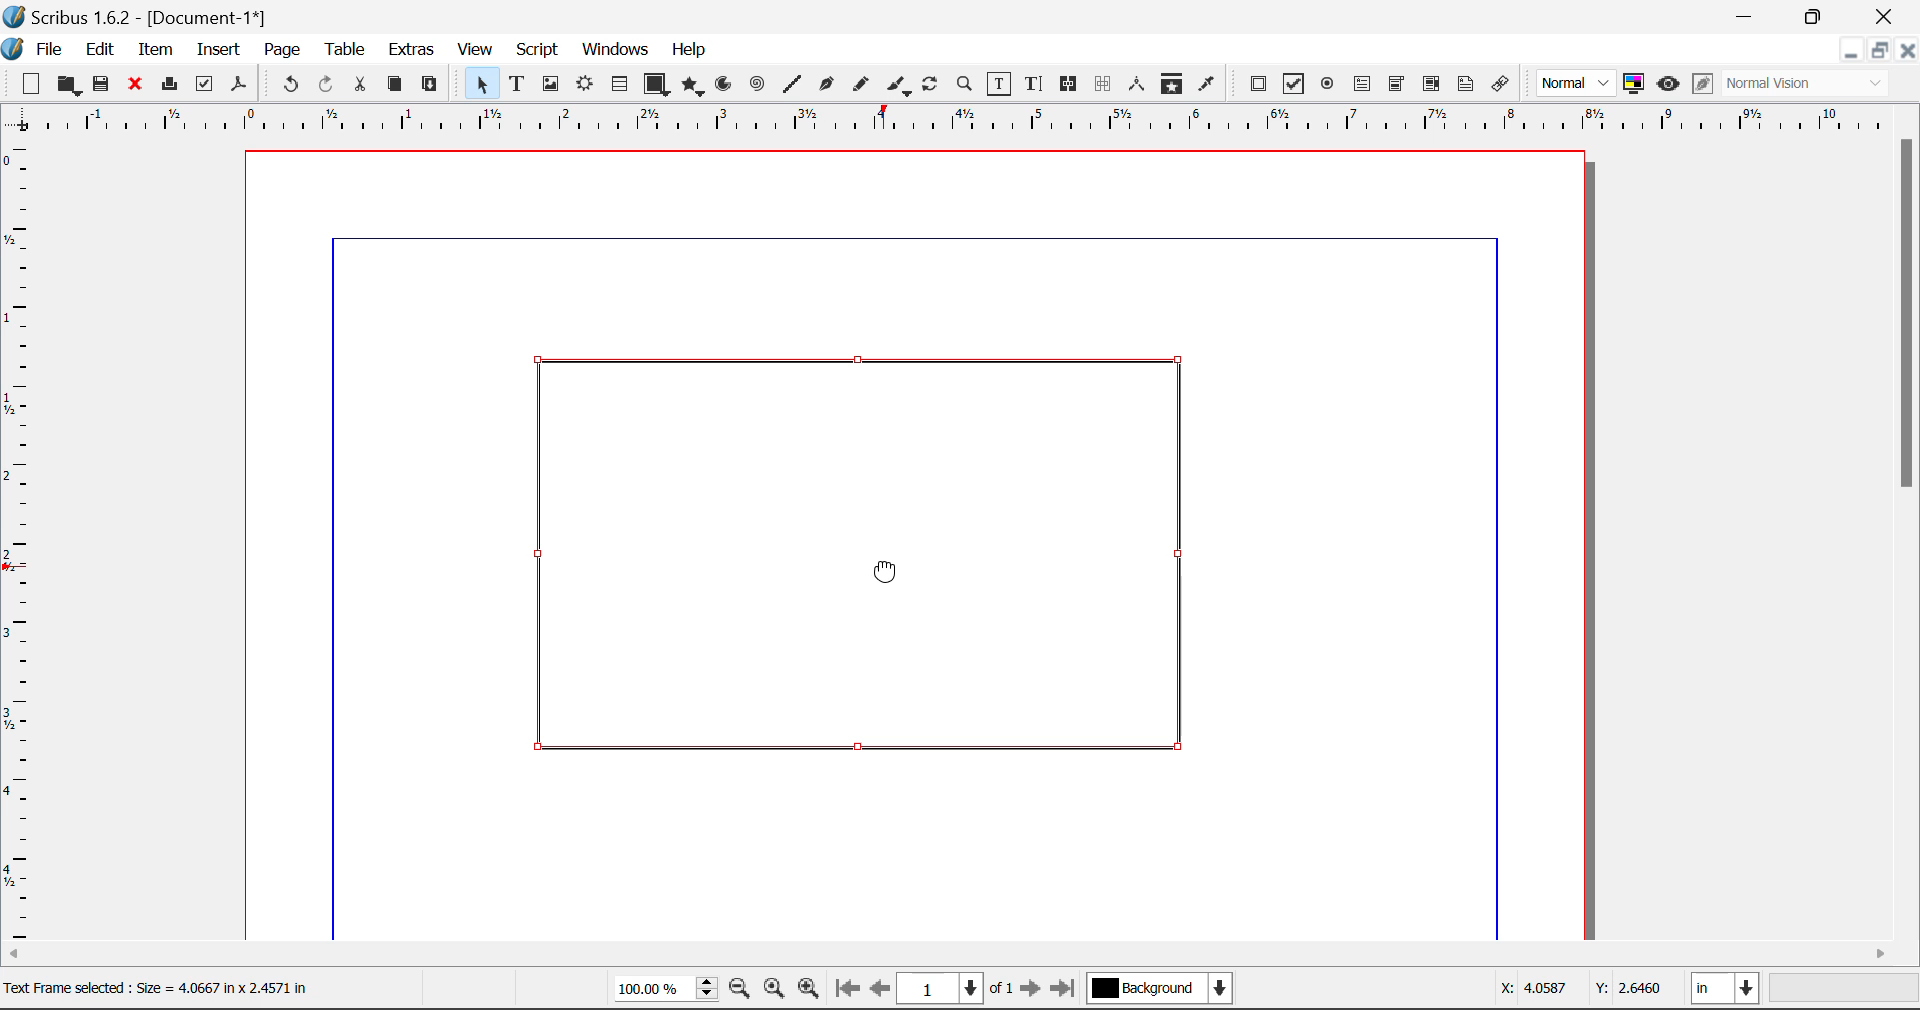 The image size is (1920, 1010). I want to click on Text Frame selected: Size= 4.0667 in x 2.4571 in, so click(156, 986).